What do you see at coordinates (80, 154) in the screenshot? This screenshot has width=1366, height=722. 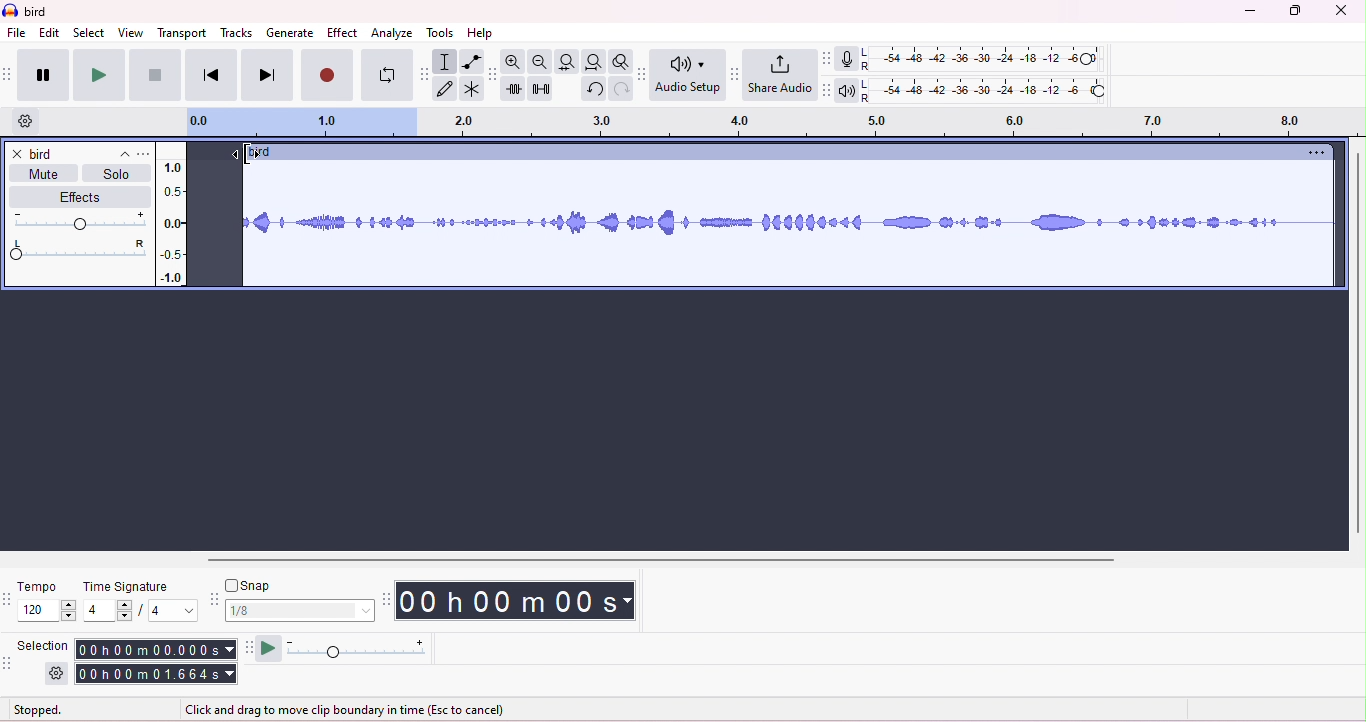 I see `track title` at bounding box center [80, 154].